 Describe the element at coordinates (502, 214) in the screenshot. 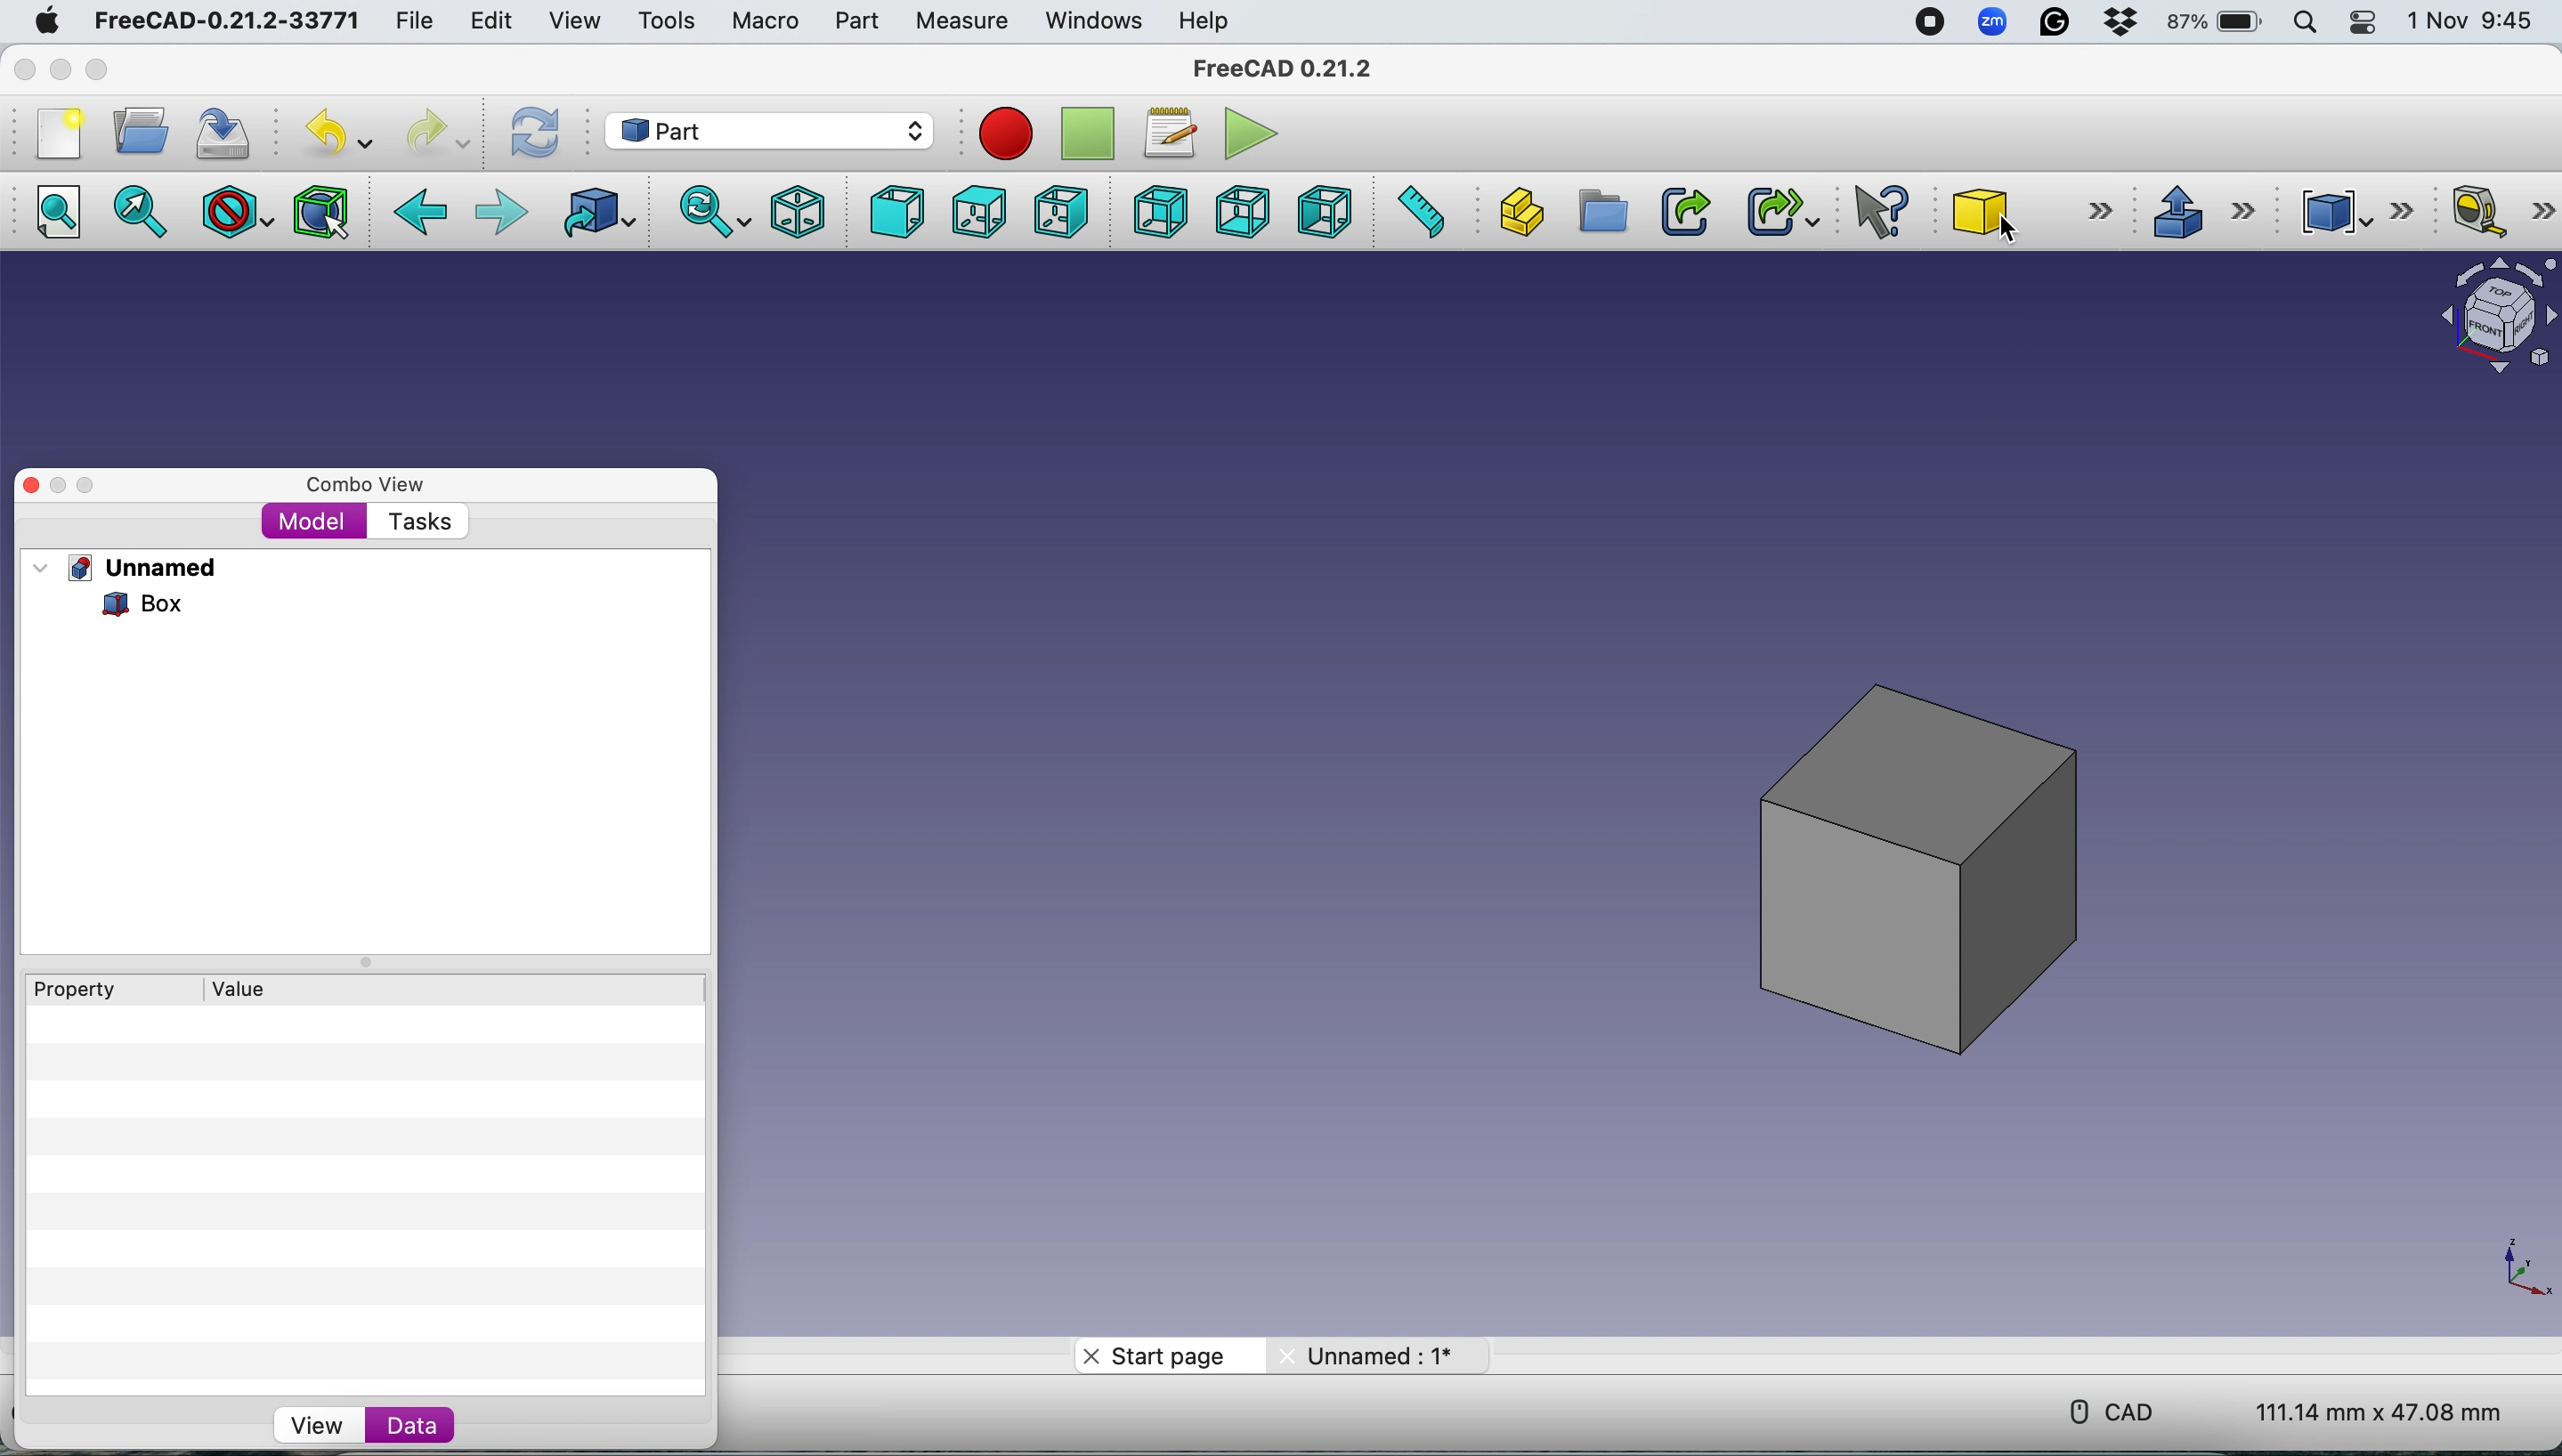

I see `Forward` at that location.